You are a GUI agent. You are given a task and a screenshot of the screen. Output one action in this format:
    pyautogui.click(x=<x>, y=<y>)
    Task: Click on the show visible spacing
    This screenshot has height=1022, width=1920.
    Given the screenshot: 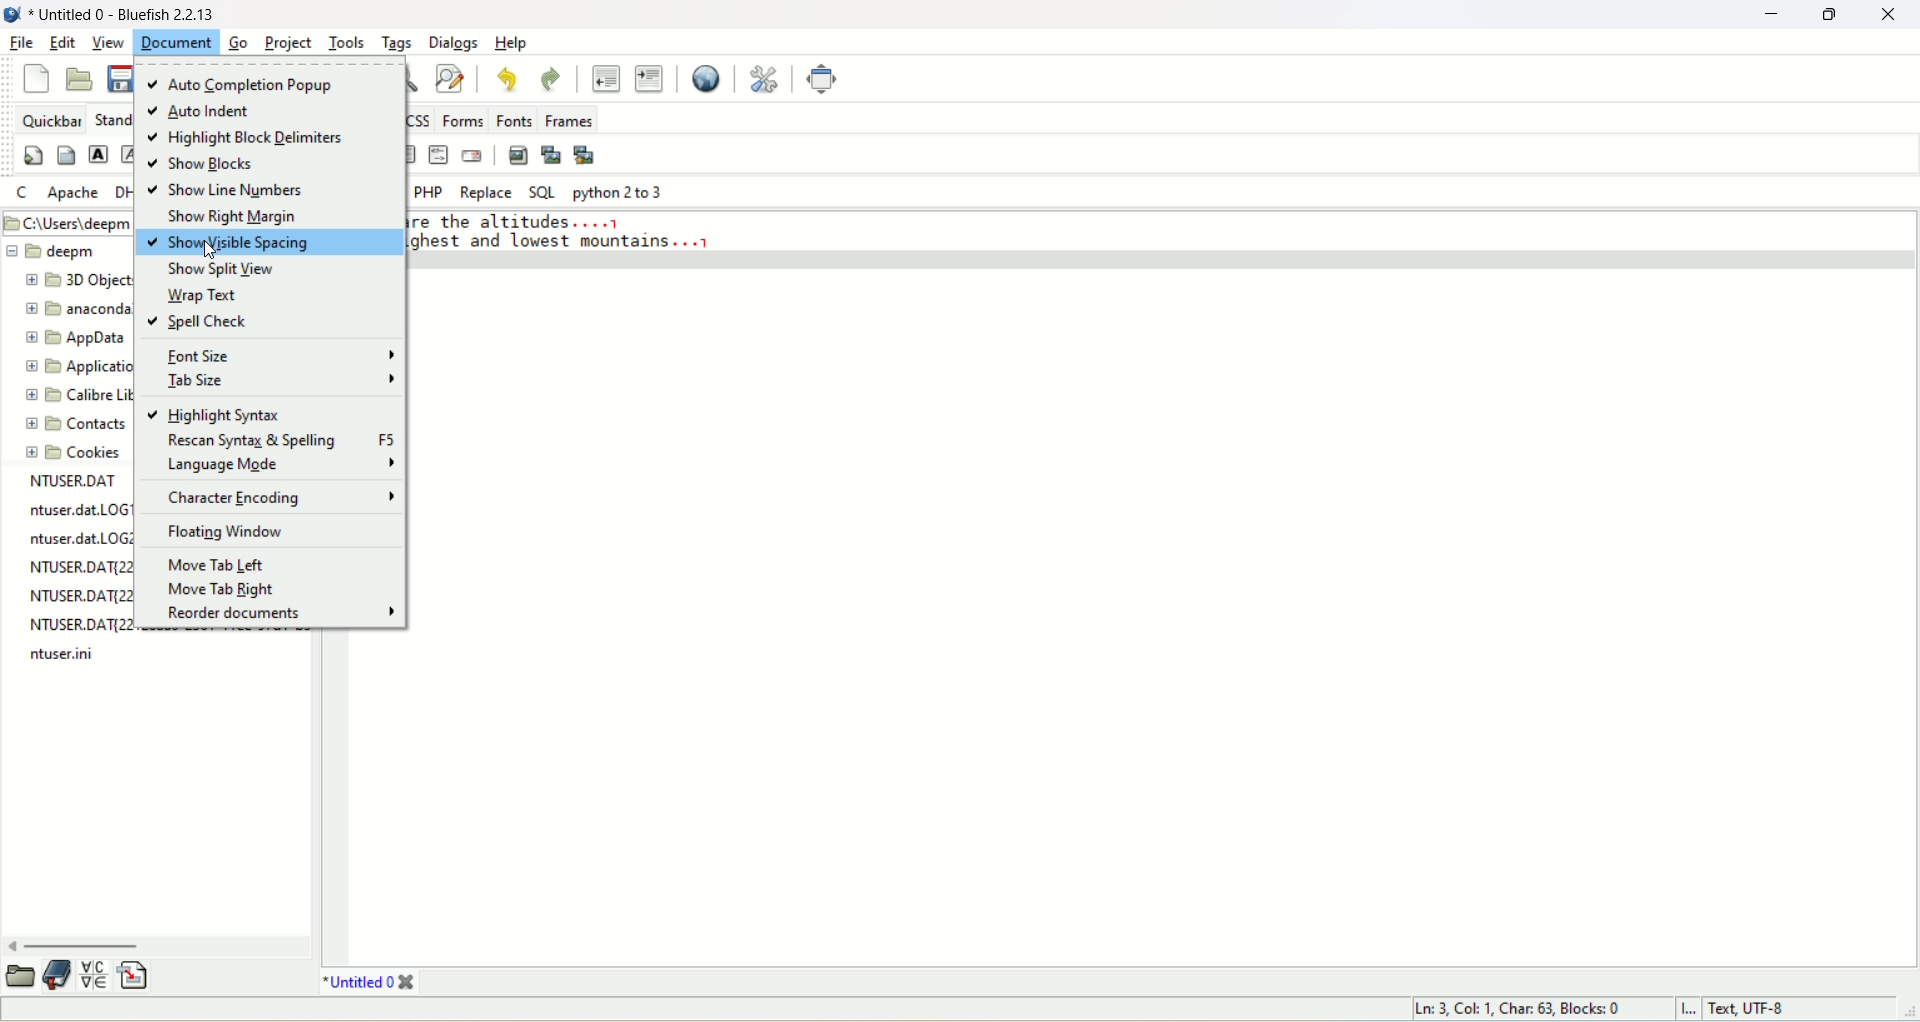 What is the action you would take?
    pyautogui.click(x=290, y=242)
    